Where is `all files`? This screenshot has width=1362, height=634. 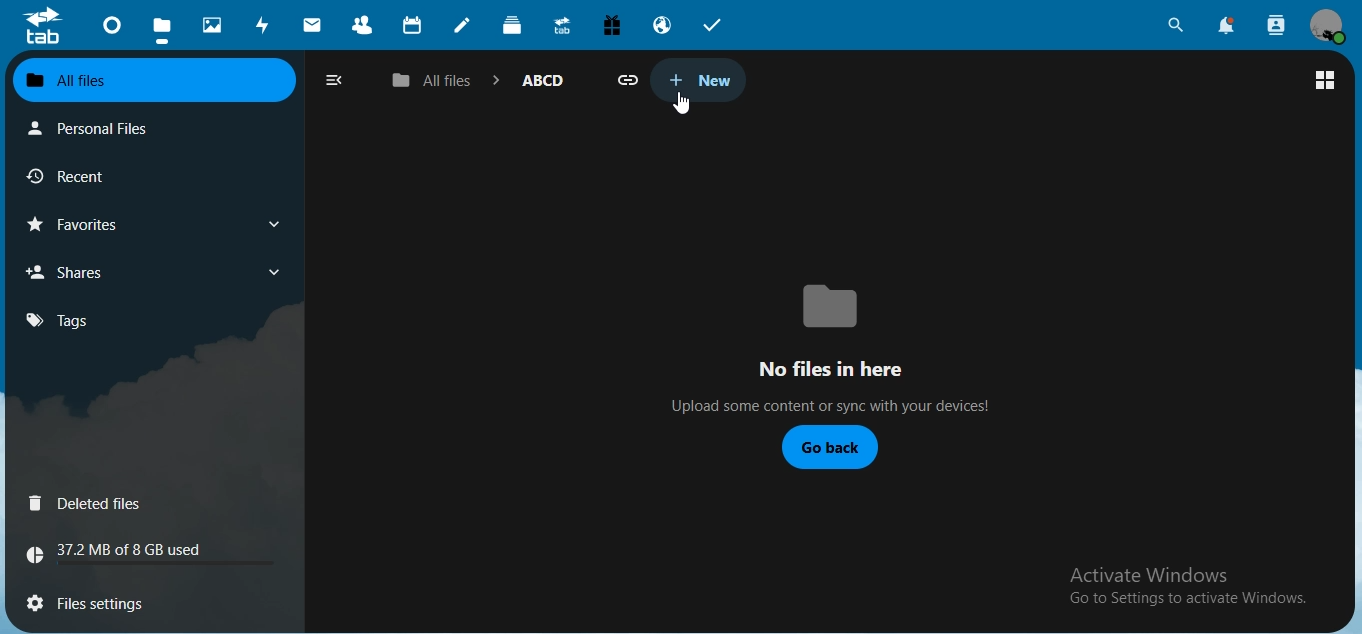
all files is located at coordinates (151, 79).